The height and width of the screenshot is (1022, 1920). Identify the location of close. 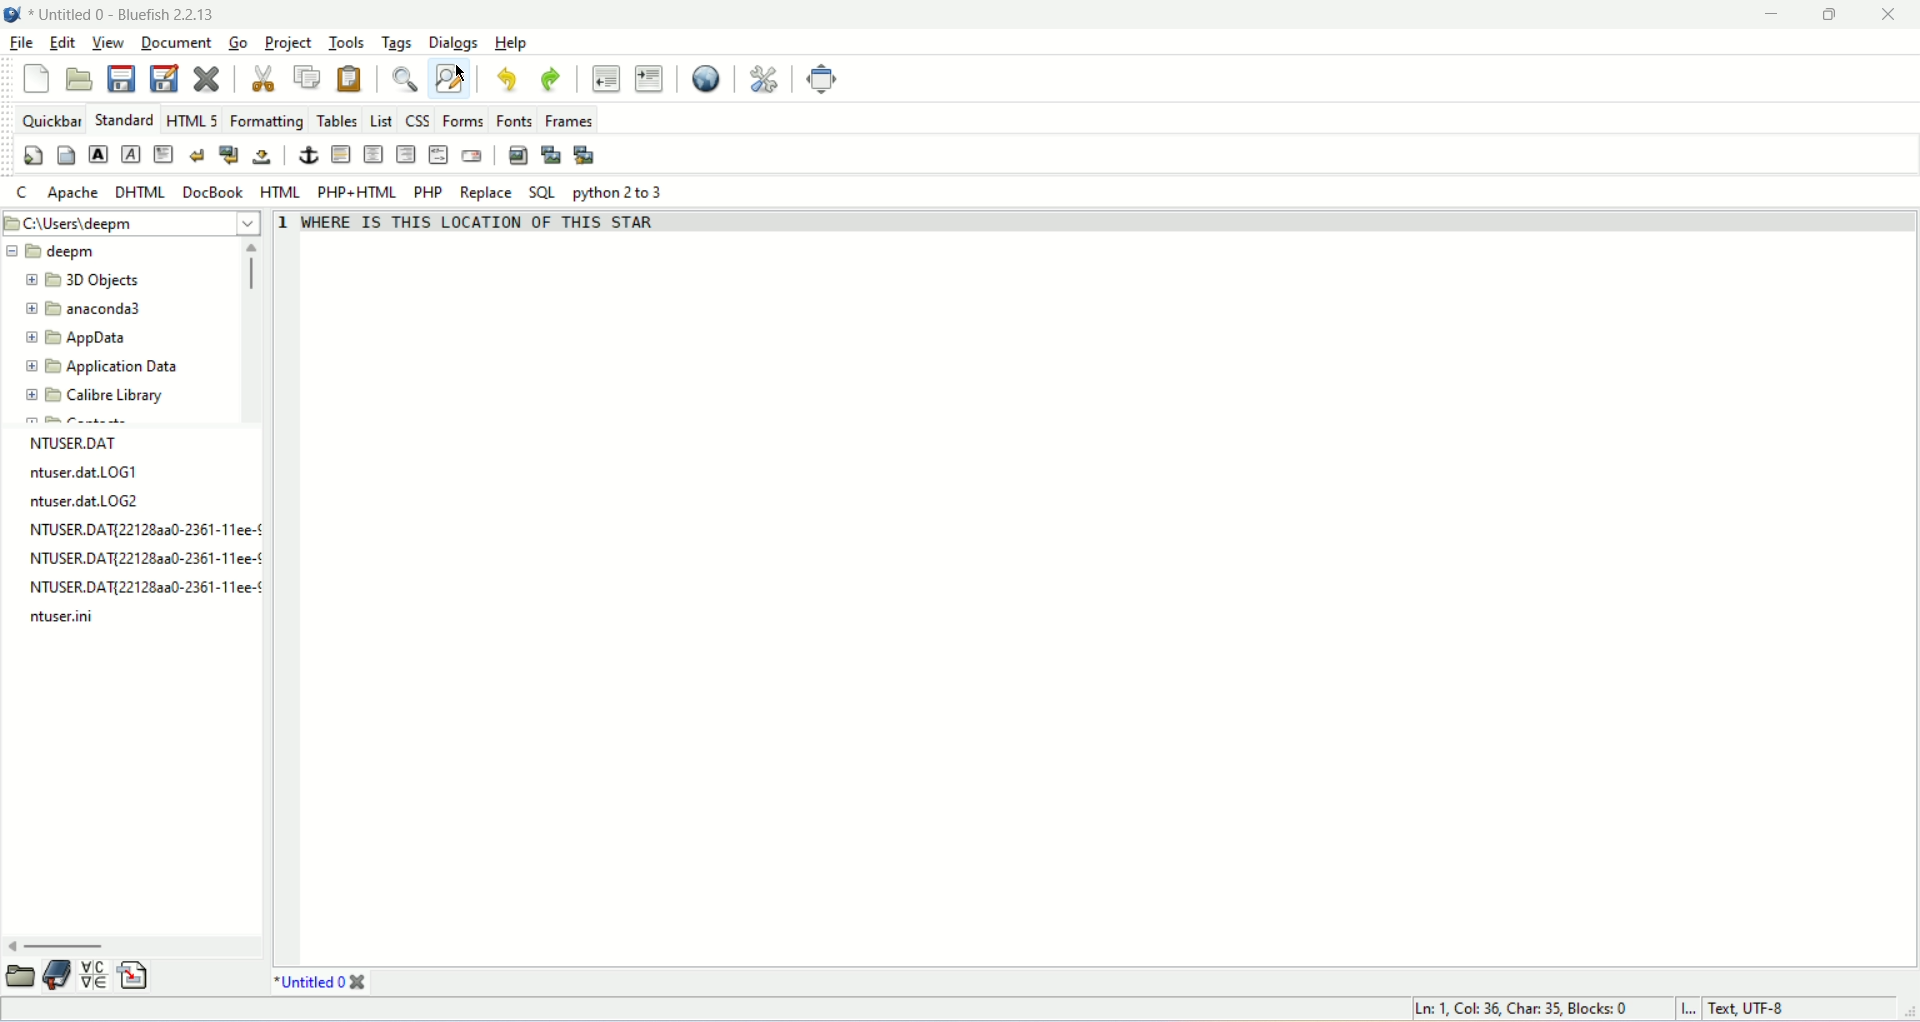
(358, 982).